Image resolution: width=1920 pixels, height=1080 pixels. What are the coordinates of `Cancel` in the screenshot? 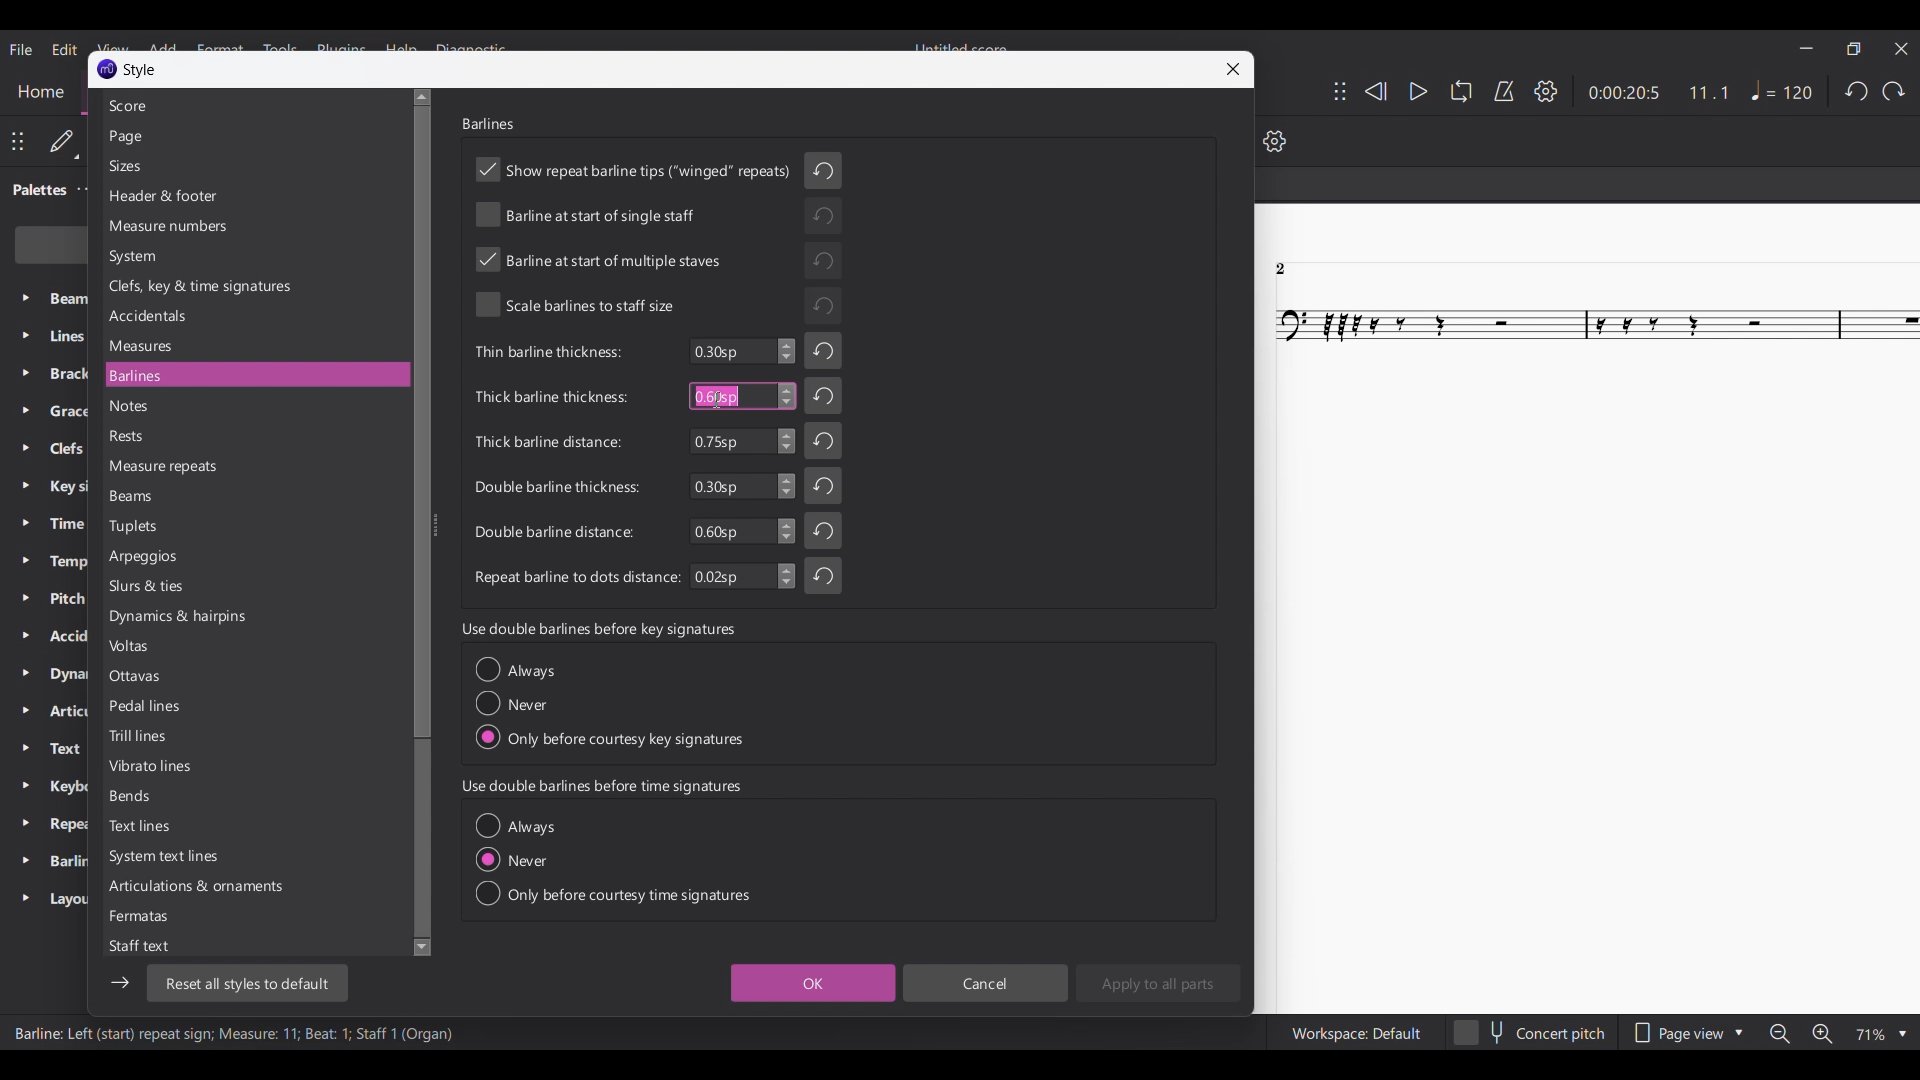 It's located at (986, 982).